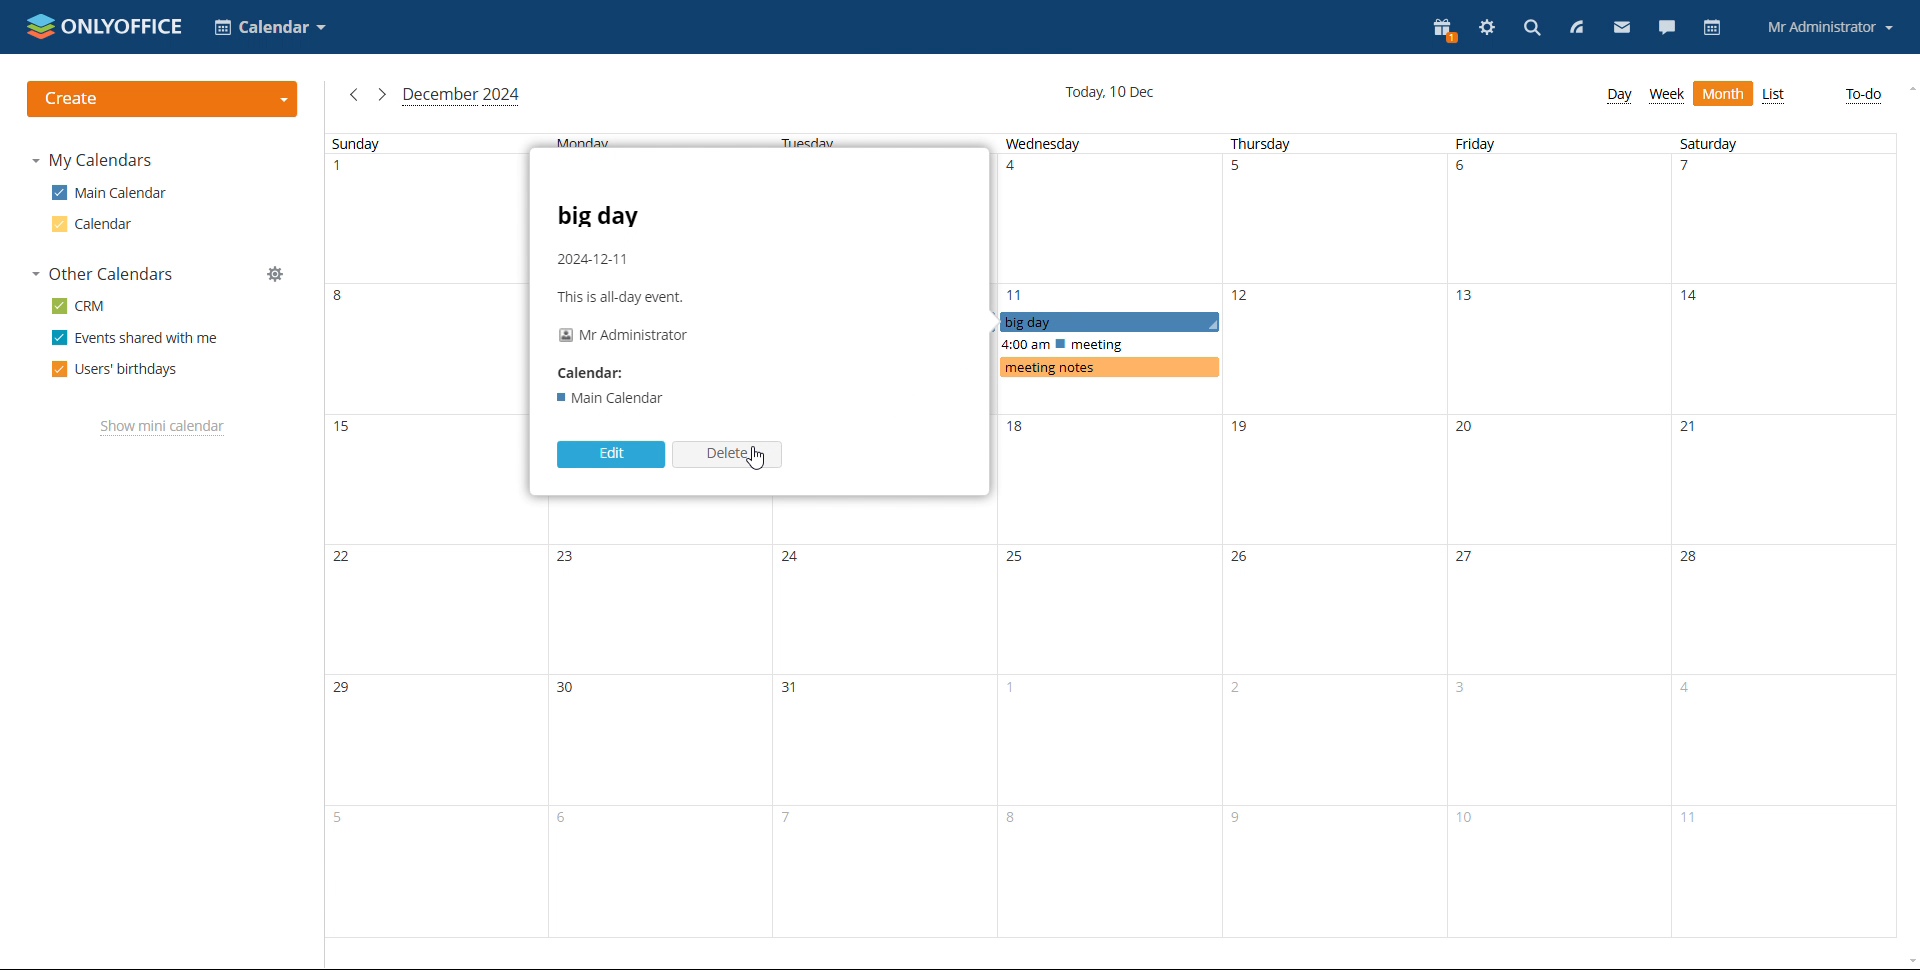 The image size is (1920, 970). What do you see at coordinates (1781, 537) in the screenshot?
I see `saturday` at bounding box center [1781, 537].